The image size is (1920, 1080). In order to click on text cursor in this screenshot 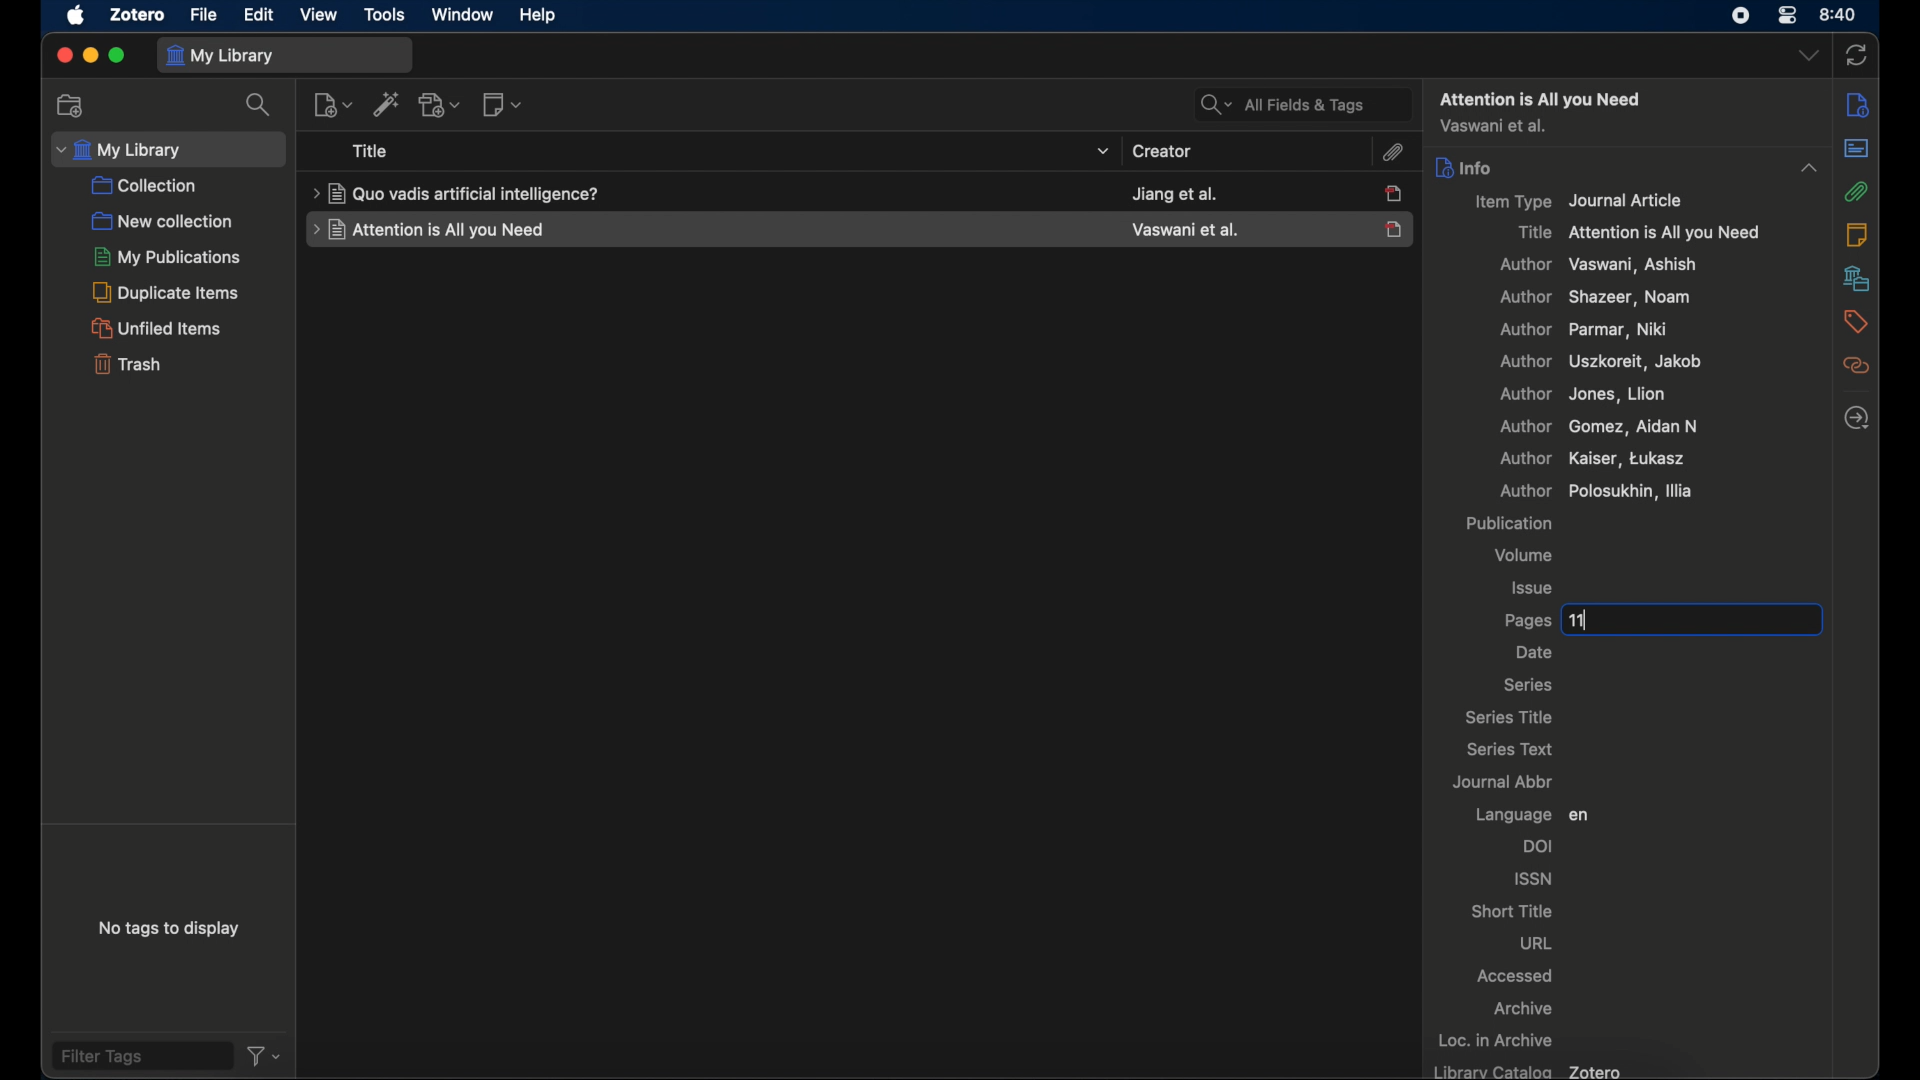, I will do `click(1615, 619)`.